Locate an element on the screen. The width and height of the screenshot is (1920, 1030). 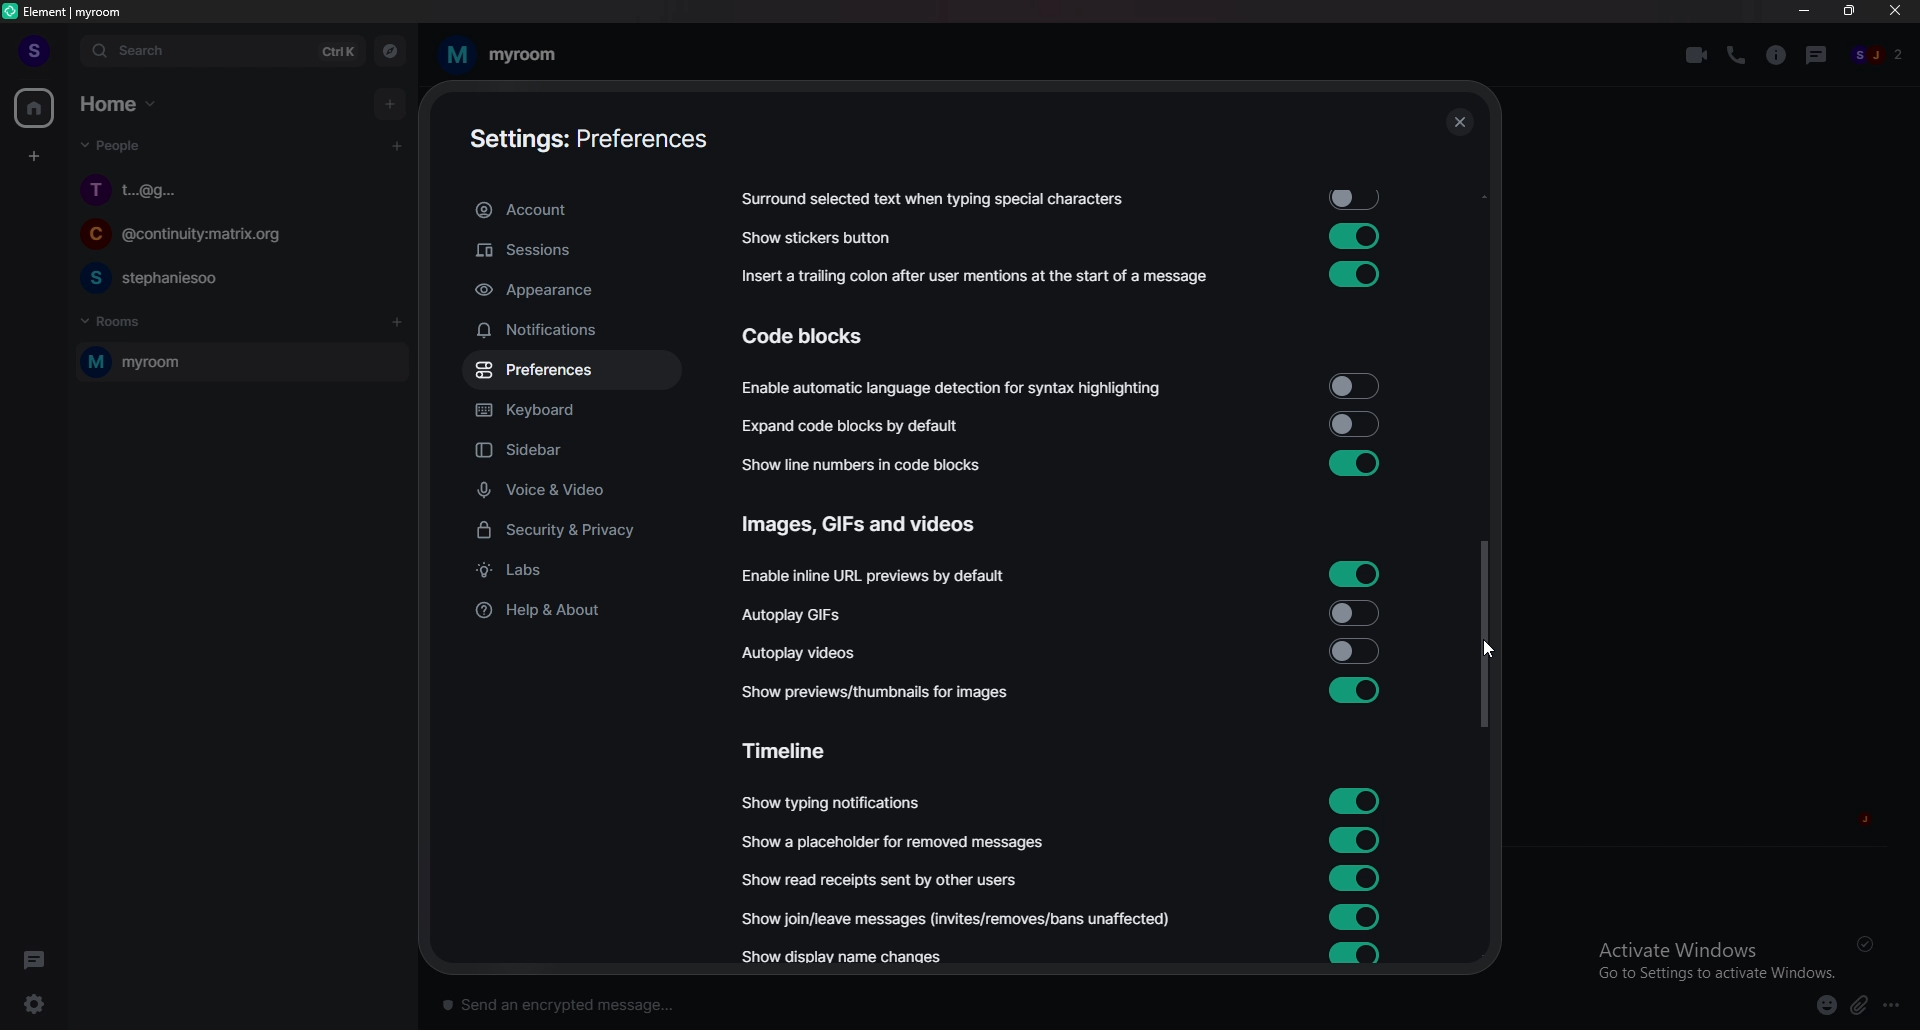
toggle is located at coordinates (1354, 691).